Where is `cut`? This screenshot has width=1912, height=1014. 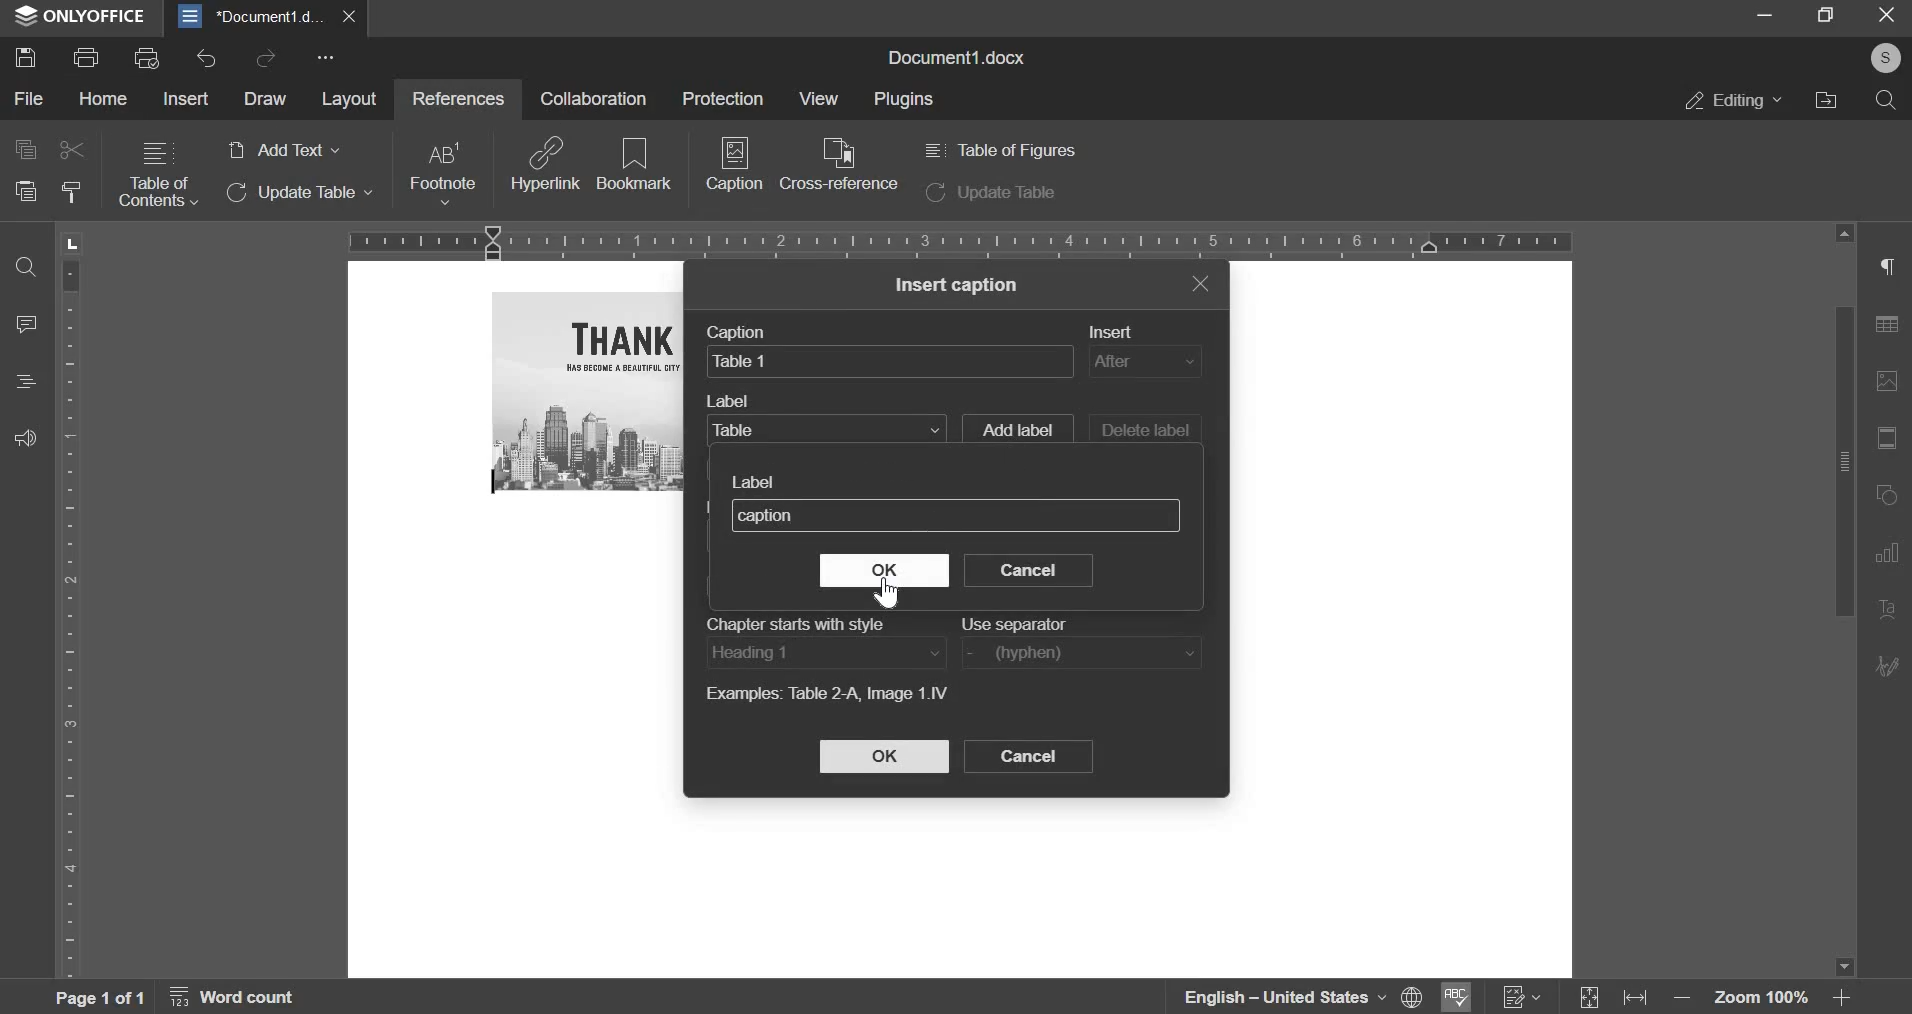
cut is located at coordinates (73, 150).